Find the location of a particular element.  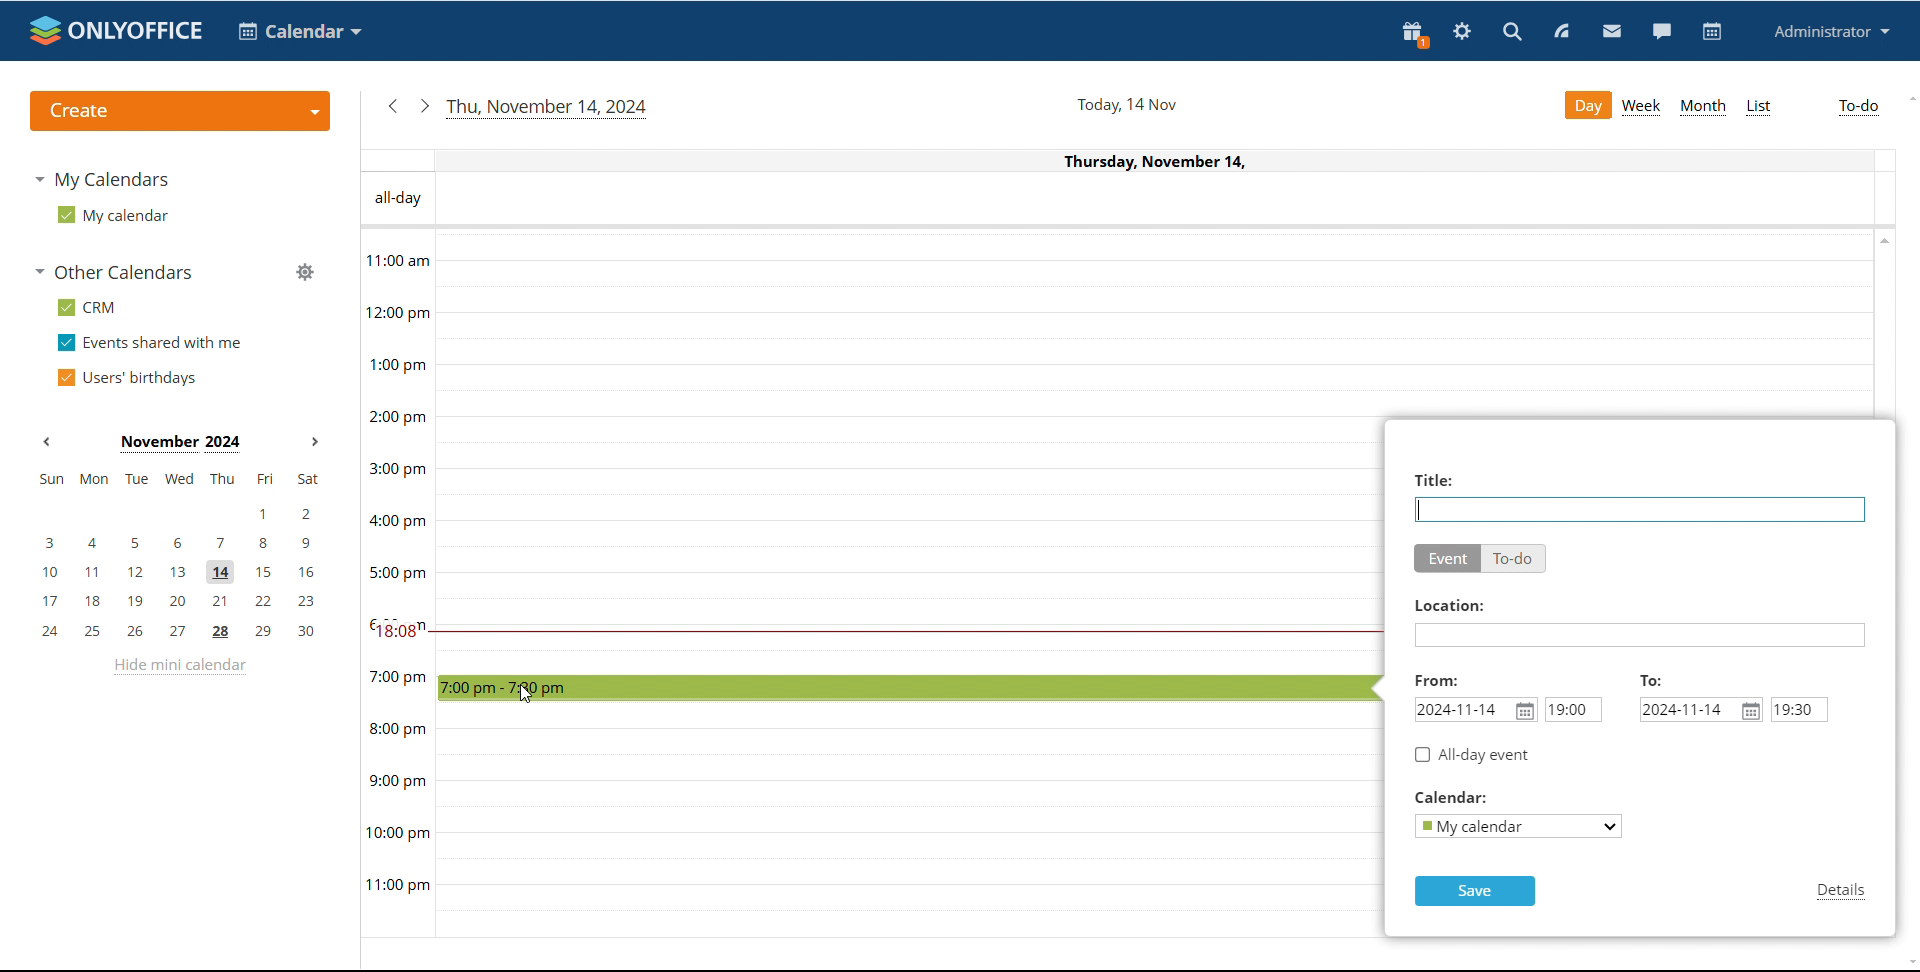

TO is located at coordinates (1653, 681).